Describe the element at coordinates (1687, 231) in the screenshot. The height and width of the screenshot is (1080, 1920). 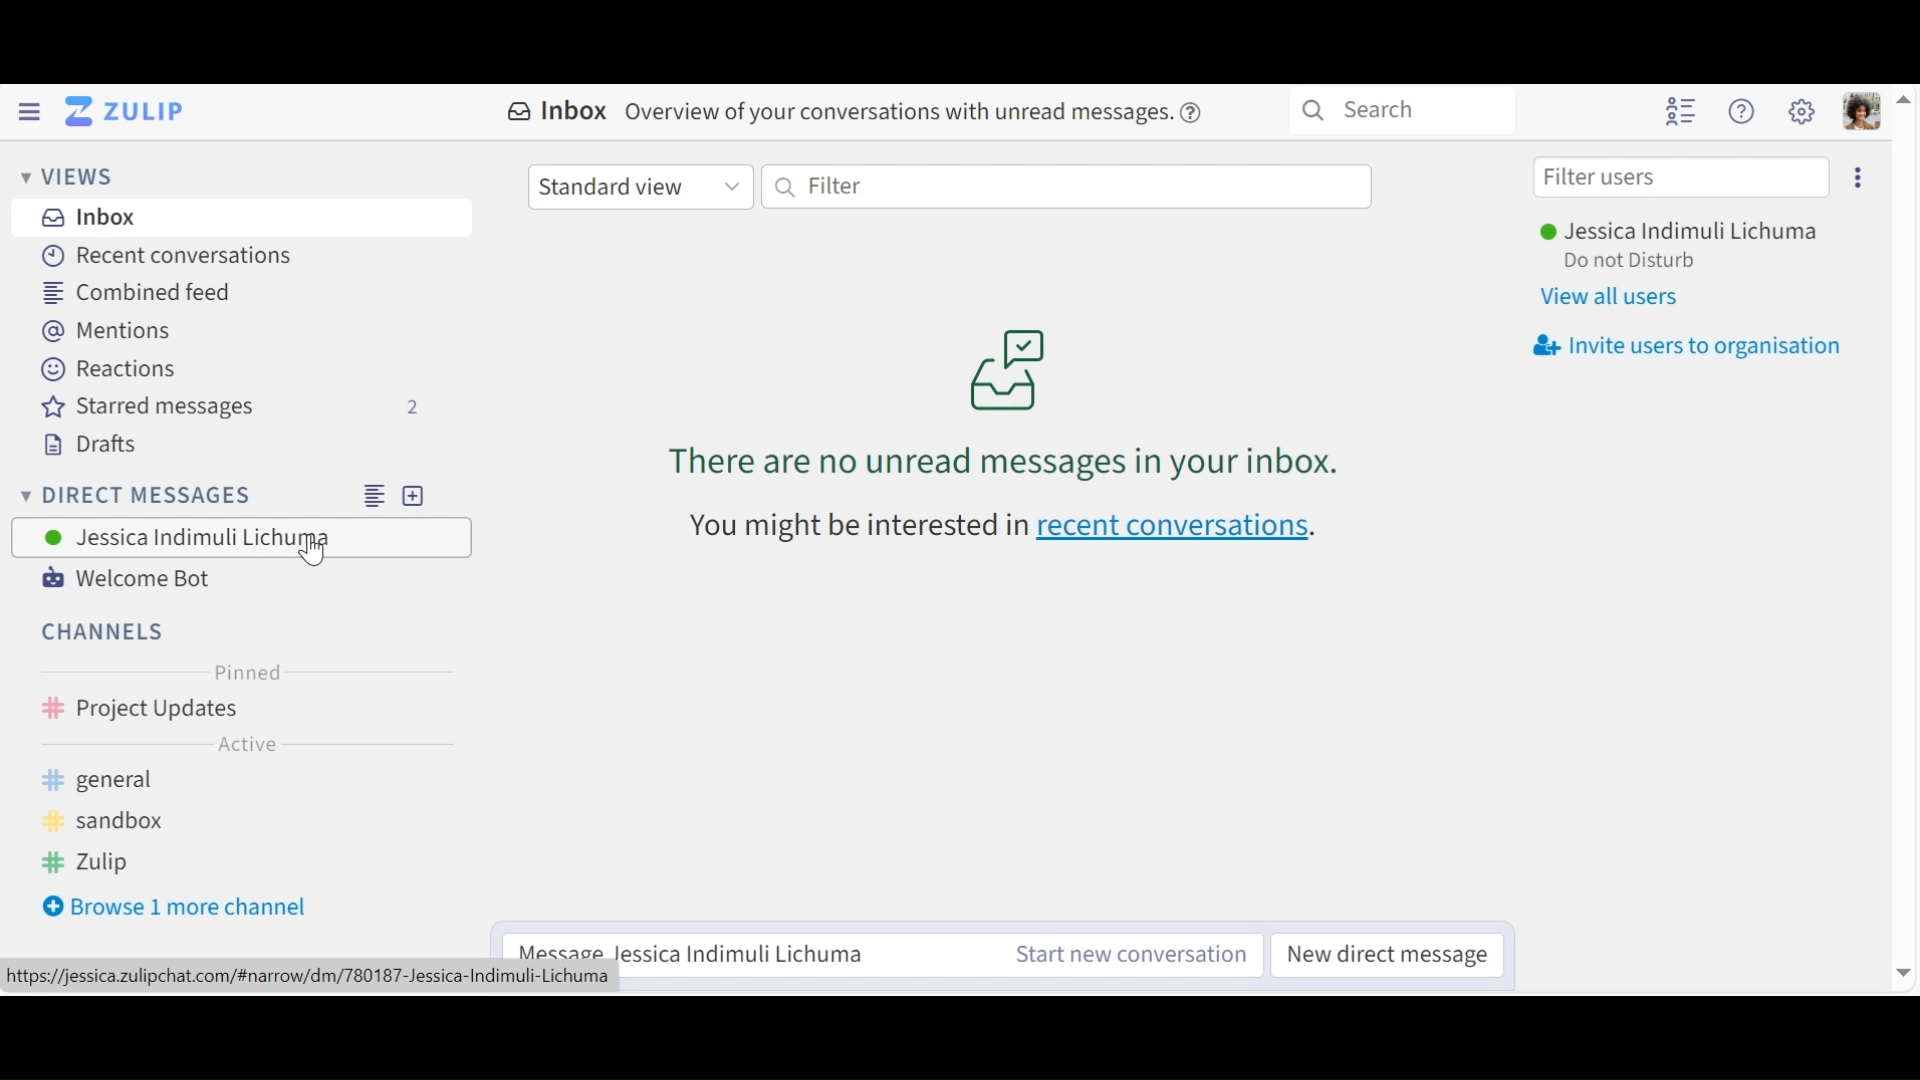
I see `User` at that location.